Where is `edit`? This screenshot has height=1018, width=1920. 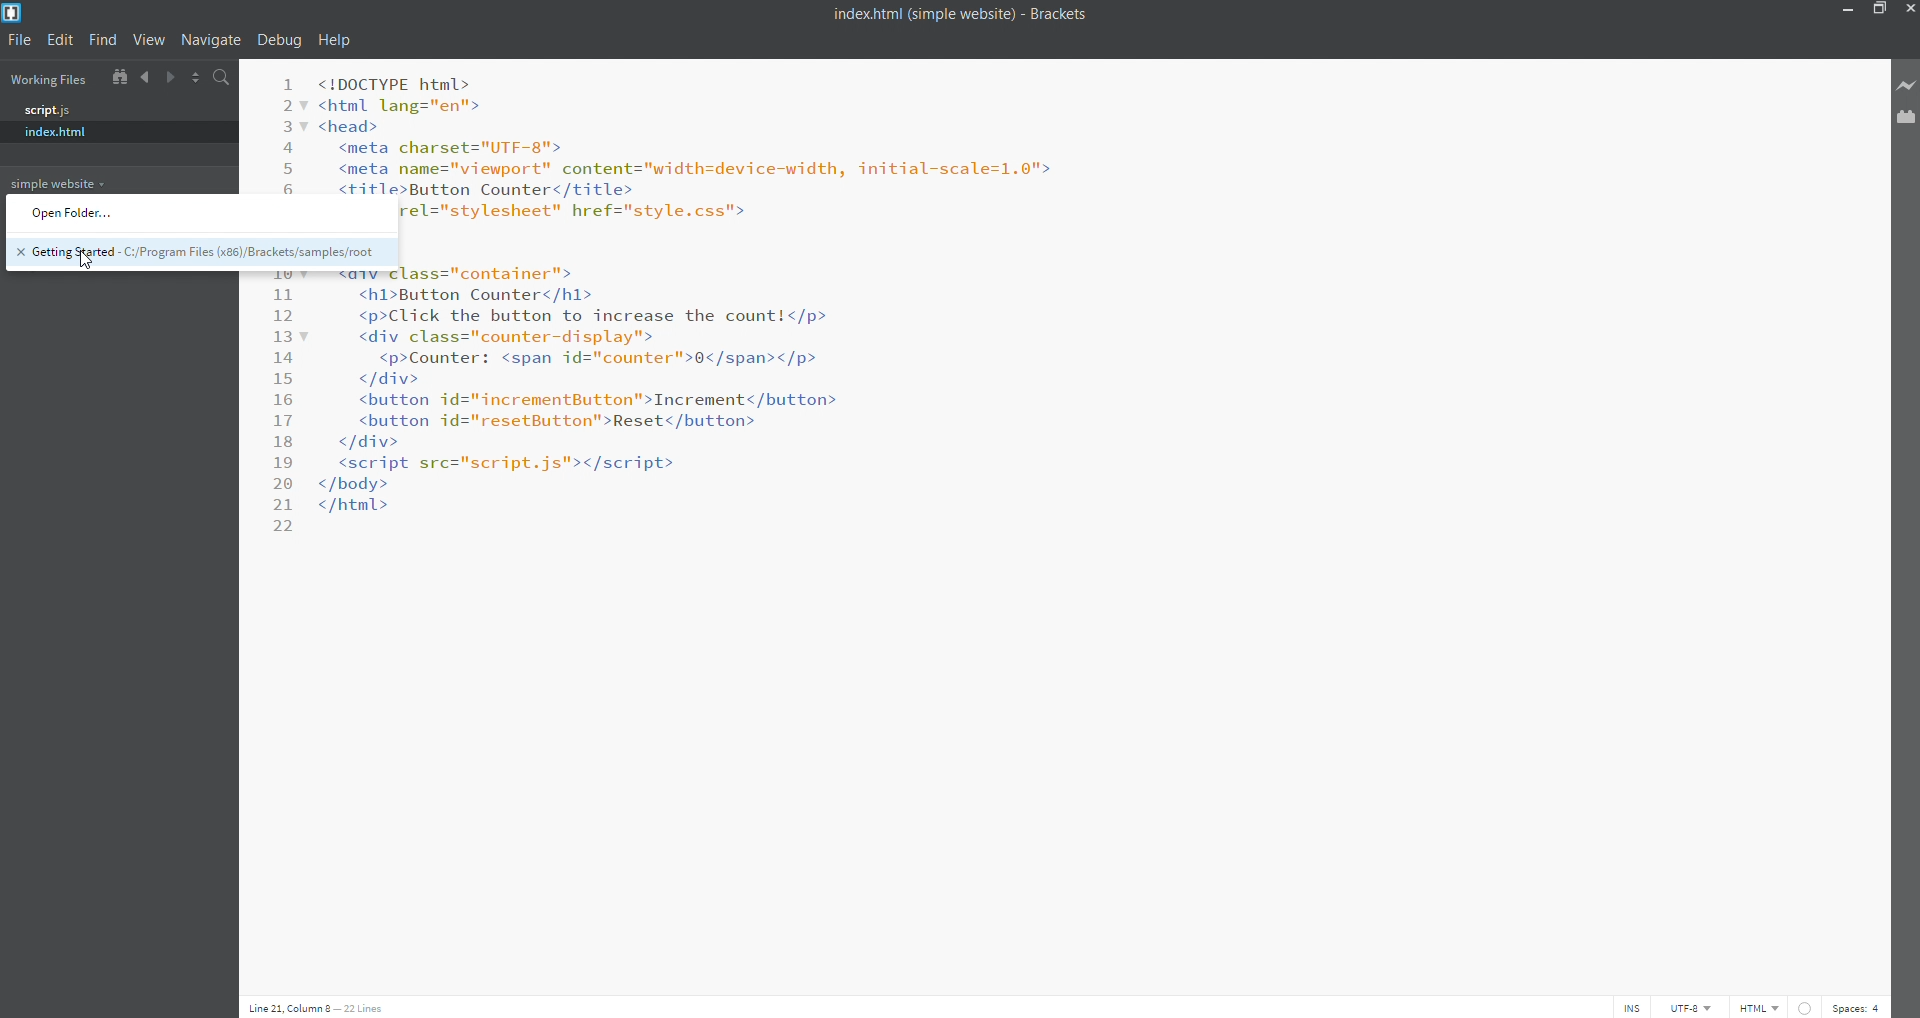 edit is located at coordinates (63, 39).